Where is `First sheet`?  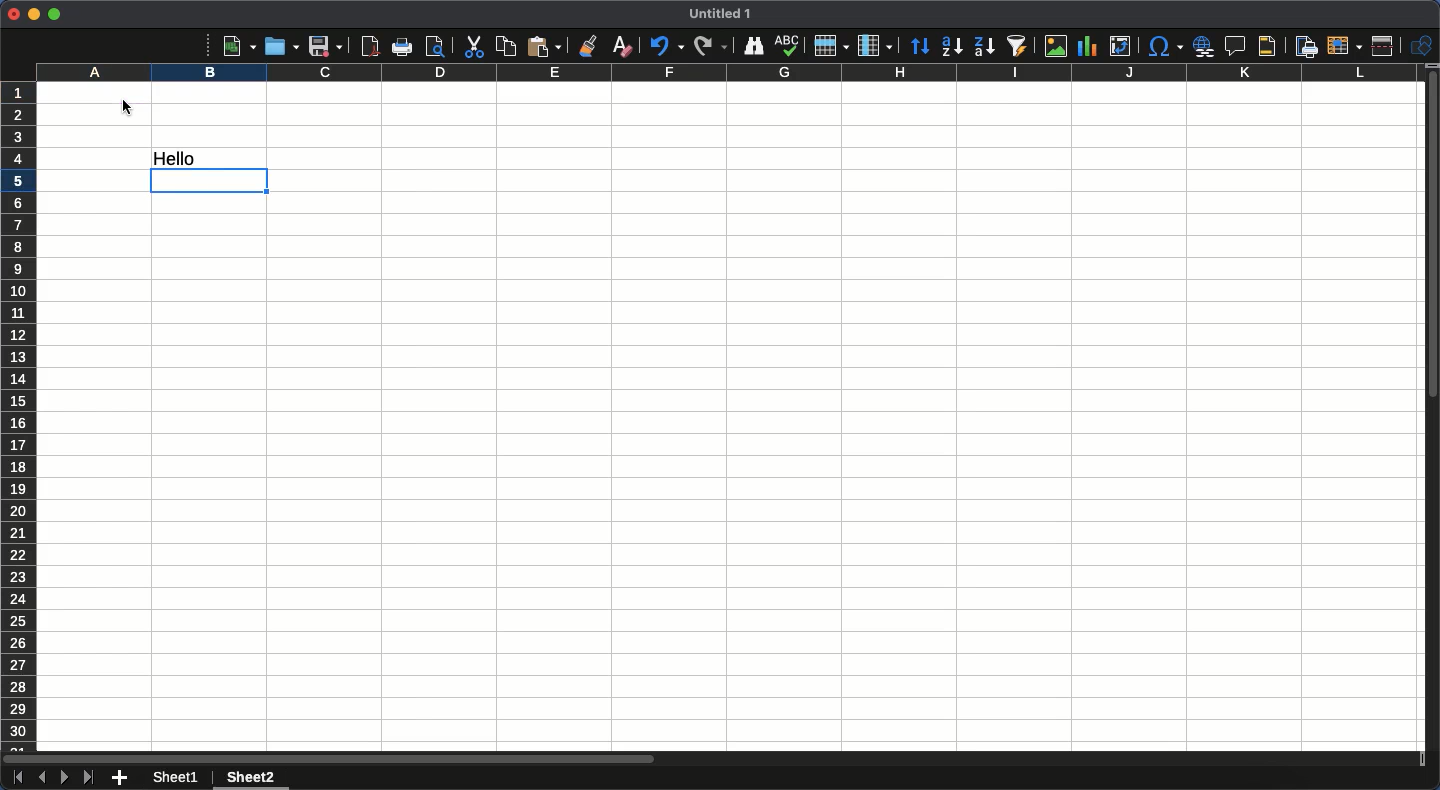 First sheet is located at coordinates (16, 778).